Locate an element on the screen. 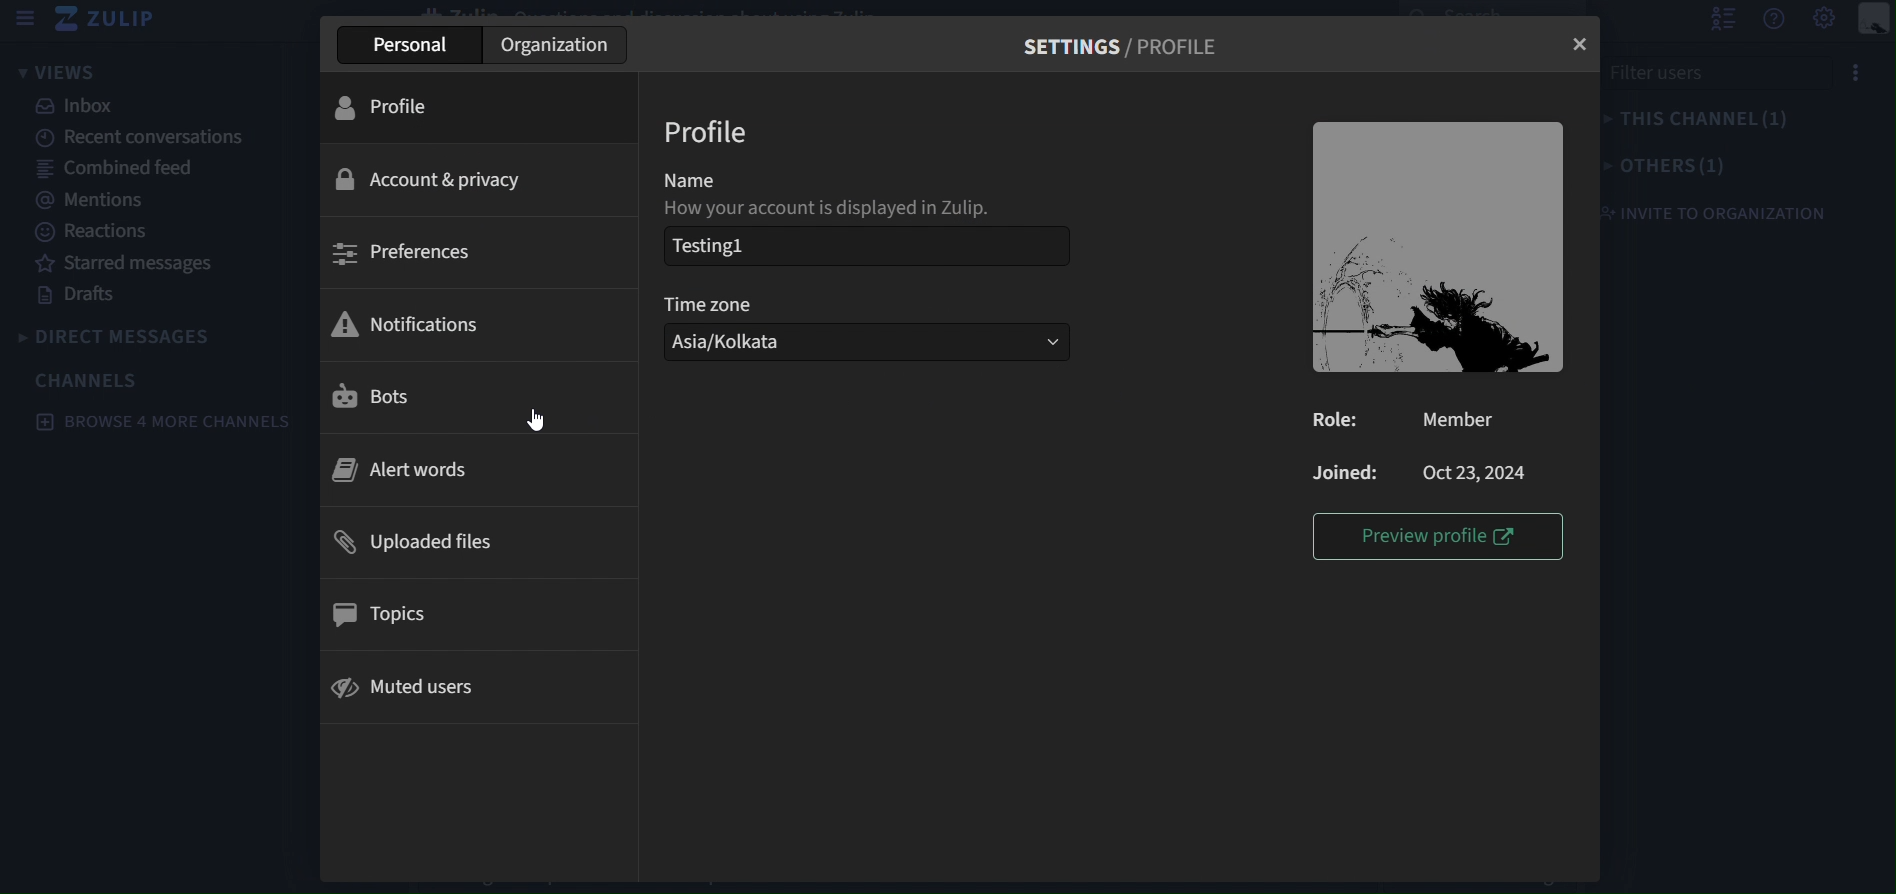  Settings is located at coordinates (1825, 19).